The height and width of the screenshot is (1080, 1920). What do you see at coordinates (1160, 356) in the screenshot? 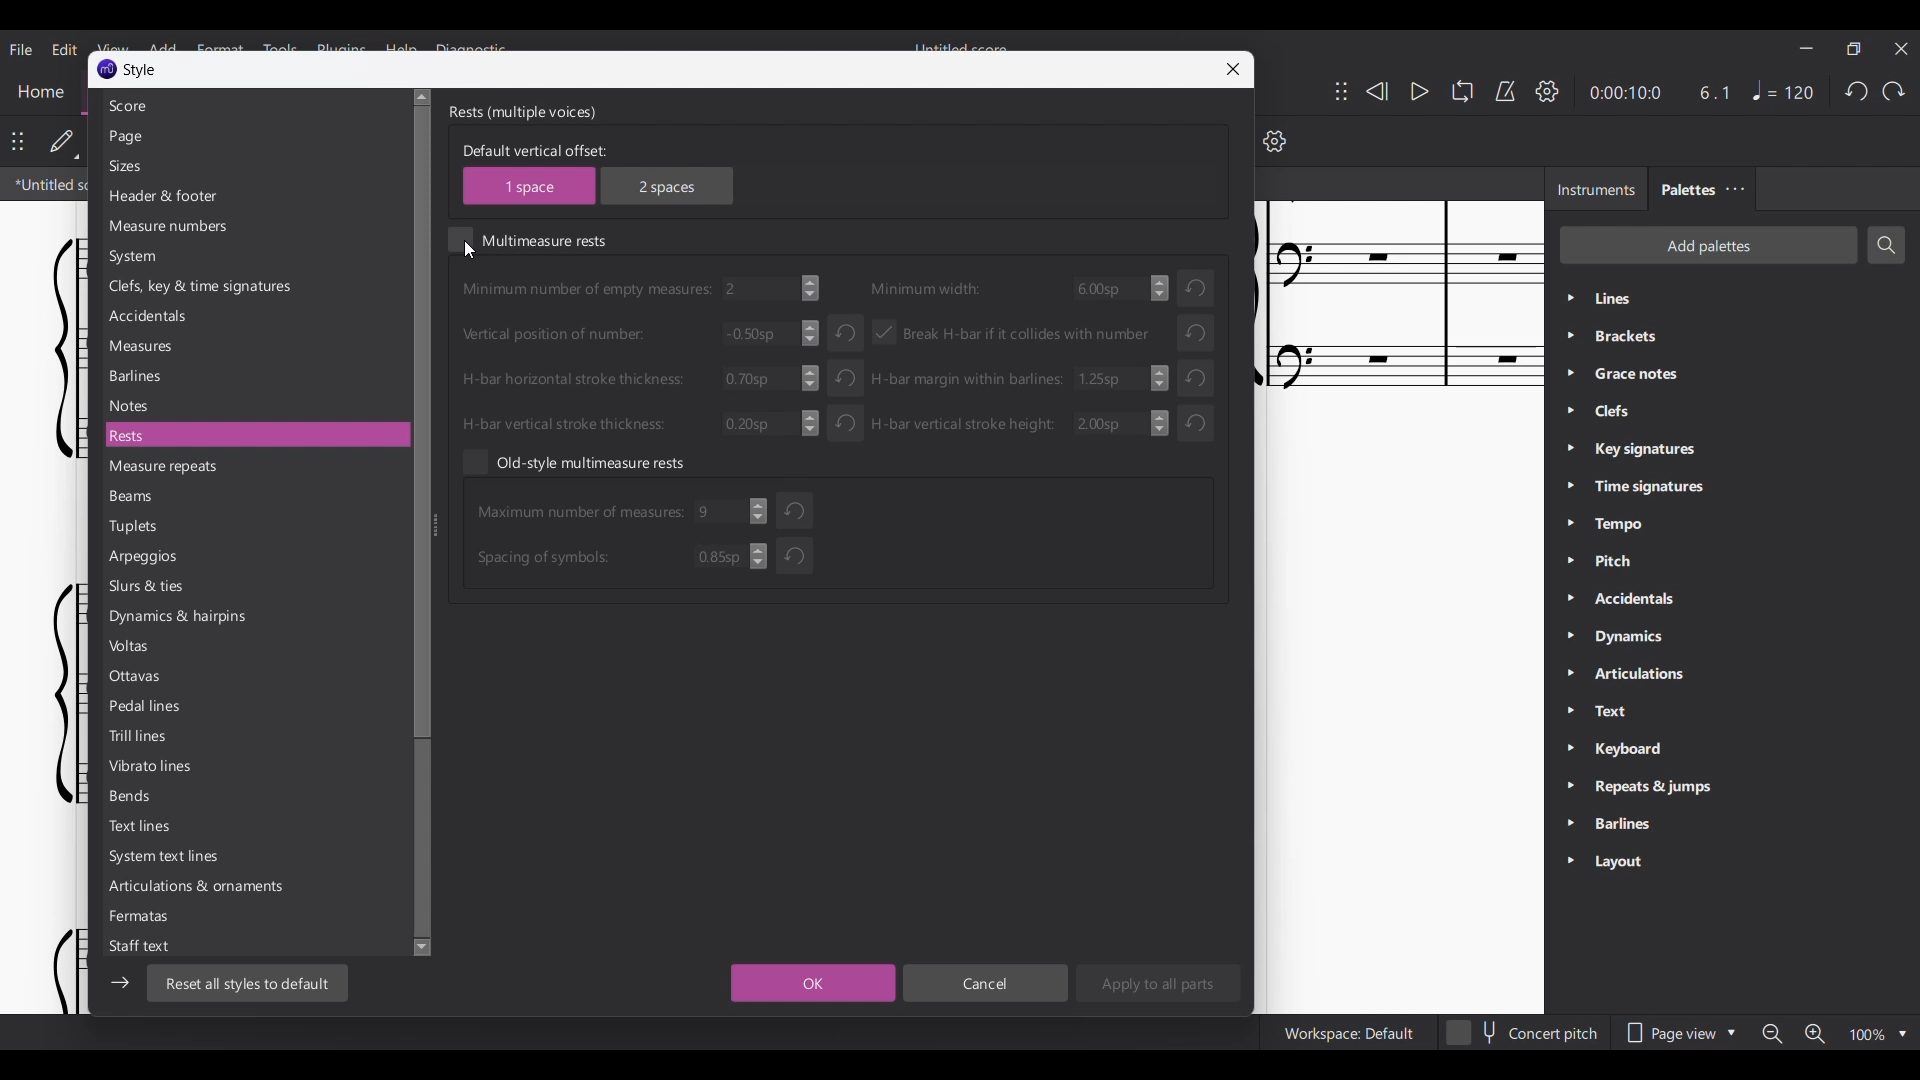
I see `Increase/Decrease respective inputs` at bounding box center [1160, 356].